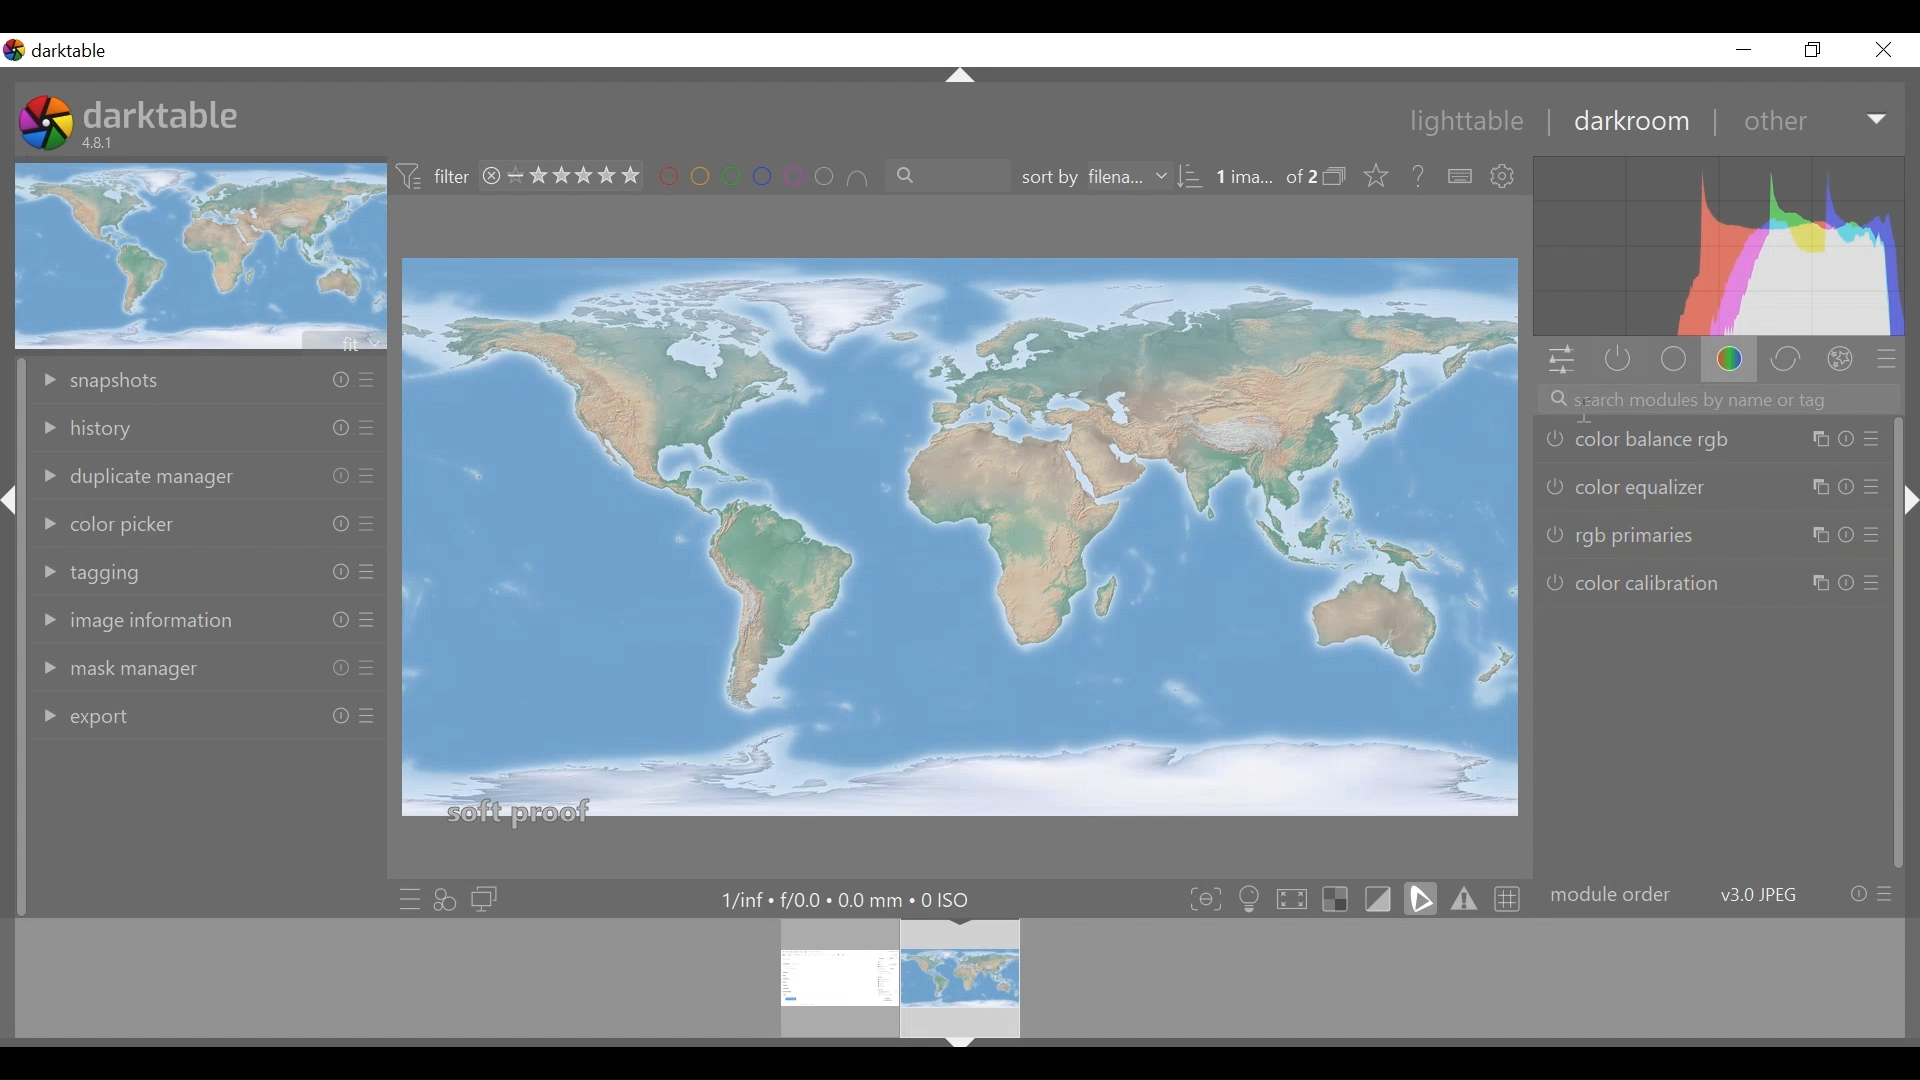  I want to click on Version, so click(102, 143).